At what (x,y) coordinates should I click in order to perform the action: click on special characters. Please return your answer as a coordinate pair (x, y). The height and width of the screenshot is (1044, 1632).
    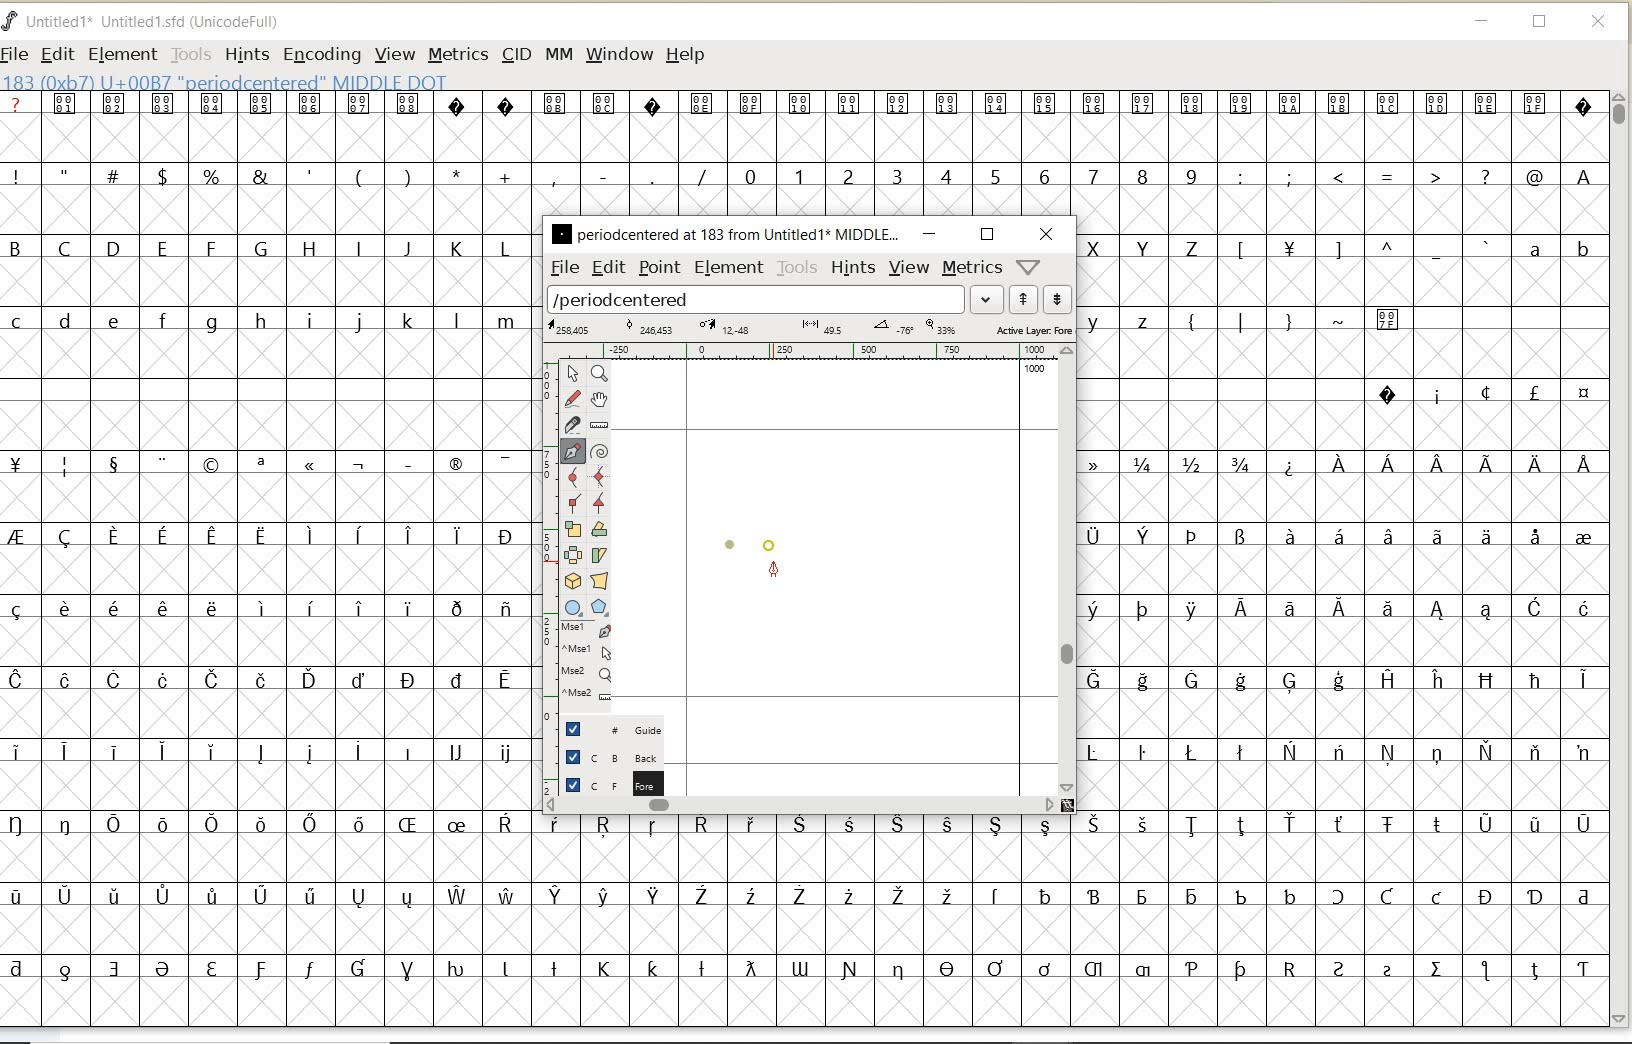
    Looking at the image, I should click on (357, 175).